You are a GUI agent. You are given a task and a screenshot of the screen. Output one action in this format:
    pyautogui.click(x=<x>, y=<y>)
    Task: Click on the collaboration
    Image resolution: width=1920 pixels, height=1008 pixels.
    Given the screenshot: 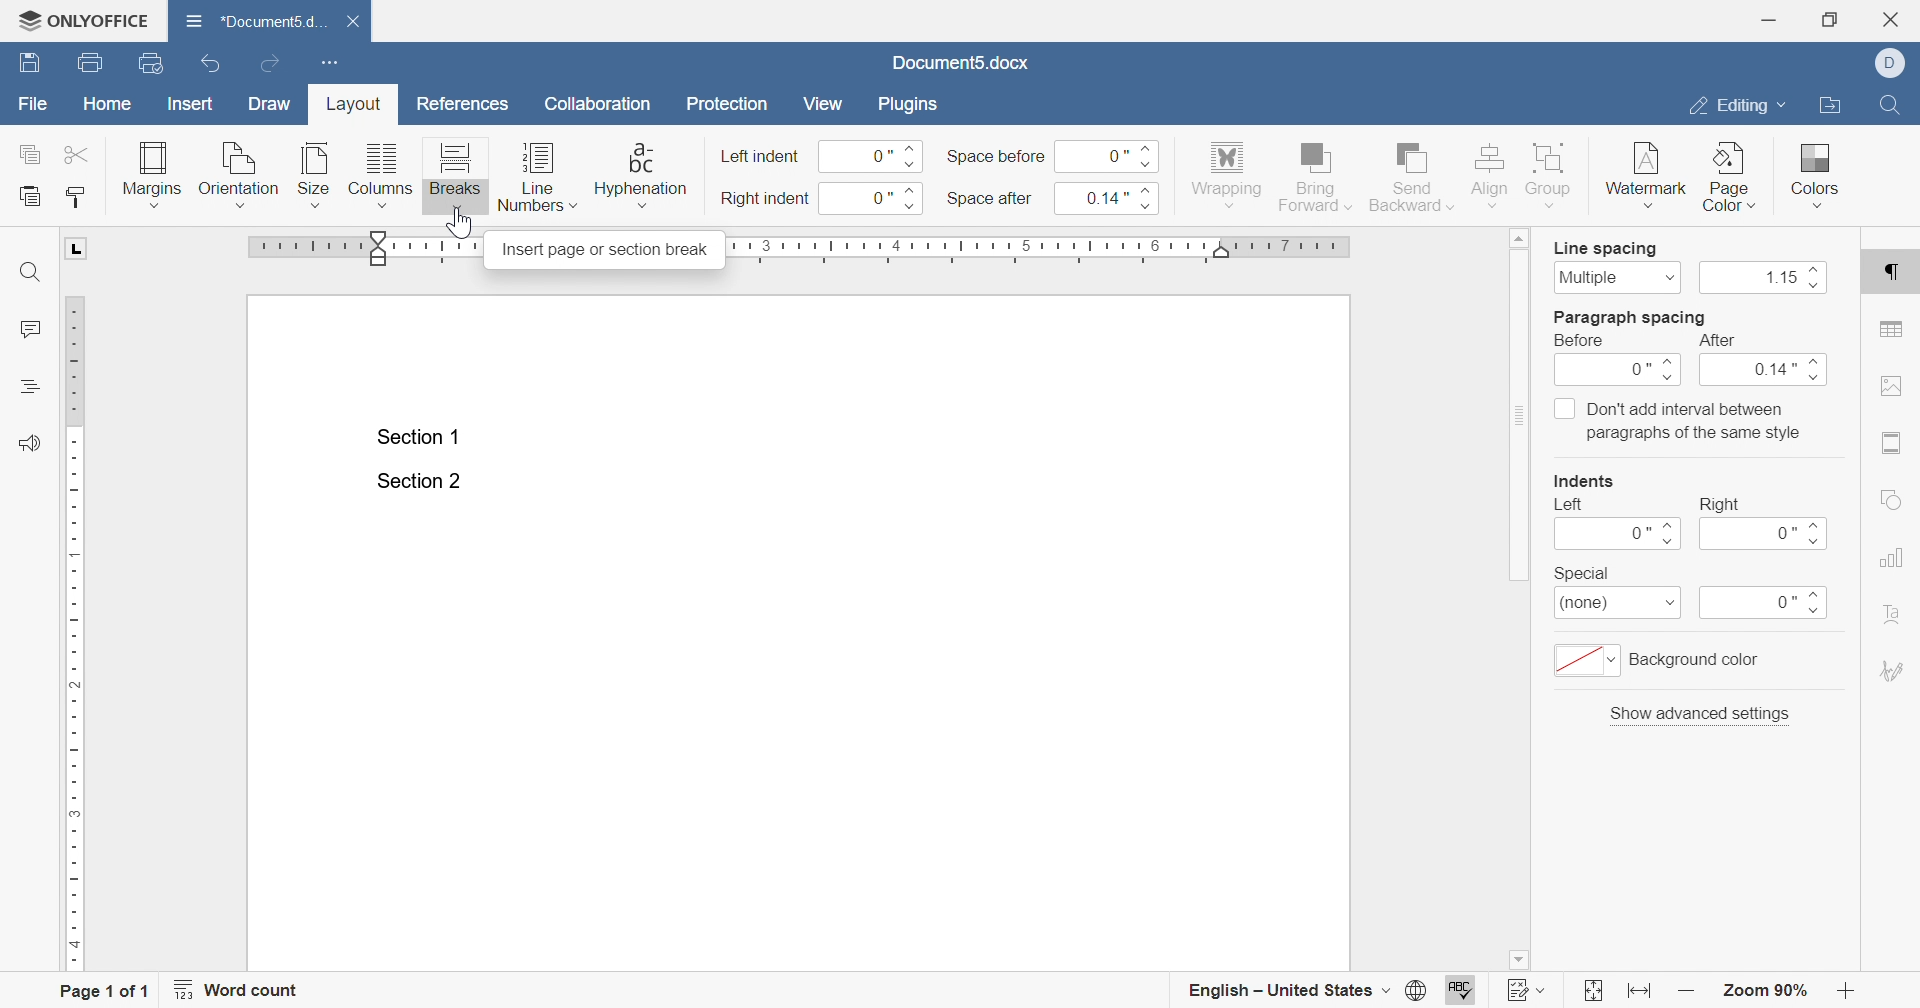 What is the action you would take?
    pyautogui.click(x=604, y=108)
    